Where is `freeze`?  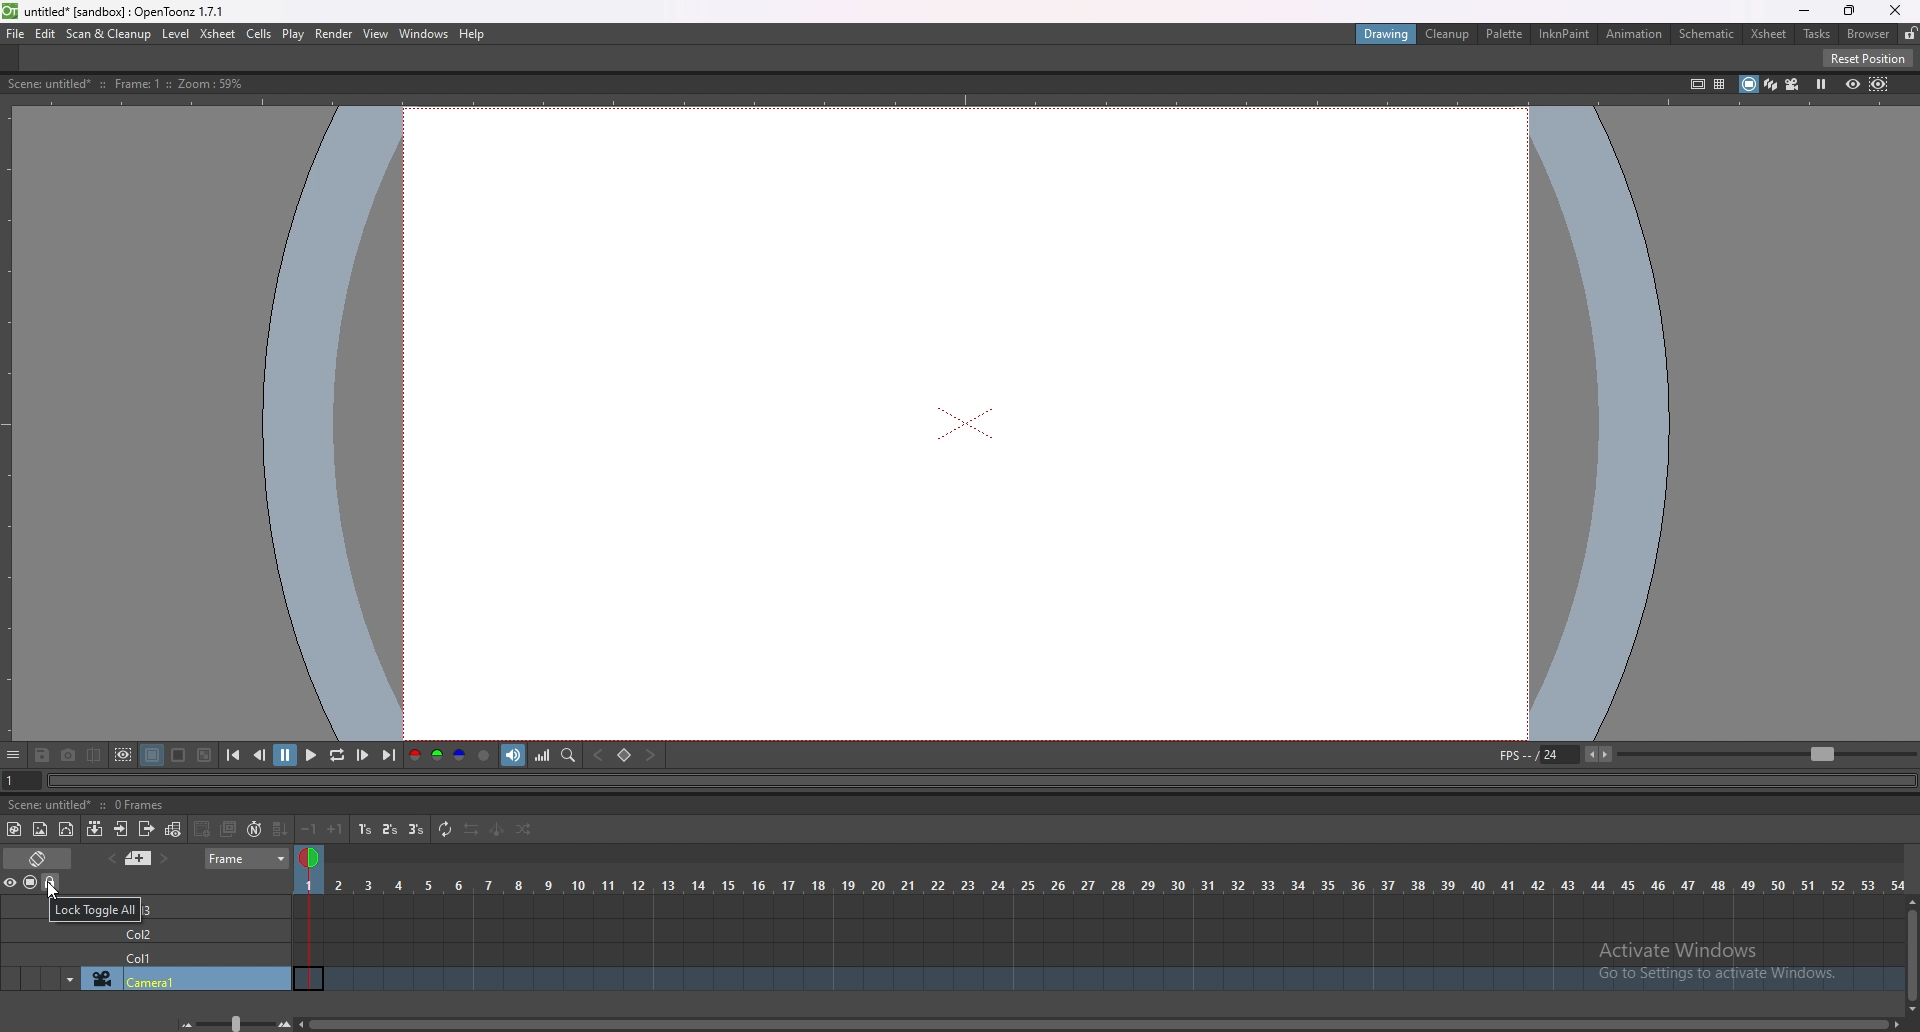 freeze is located at coordinates (1823, 83).